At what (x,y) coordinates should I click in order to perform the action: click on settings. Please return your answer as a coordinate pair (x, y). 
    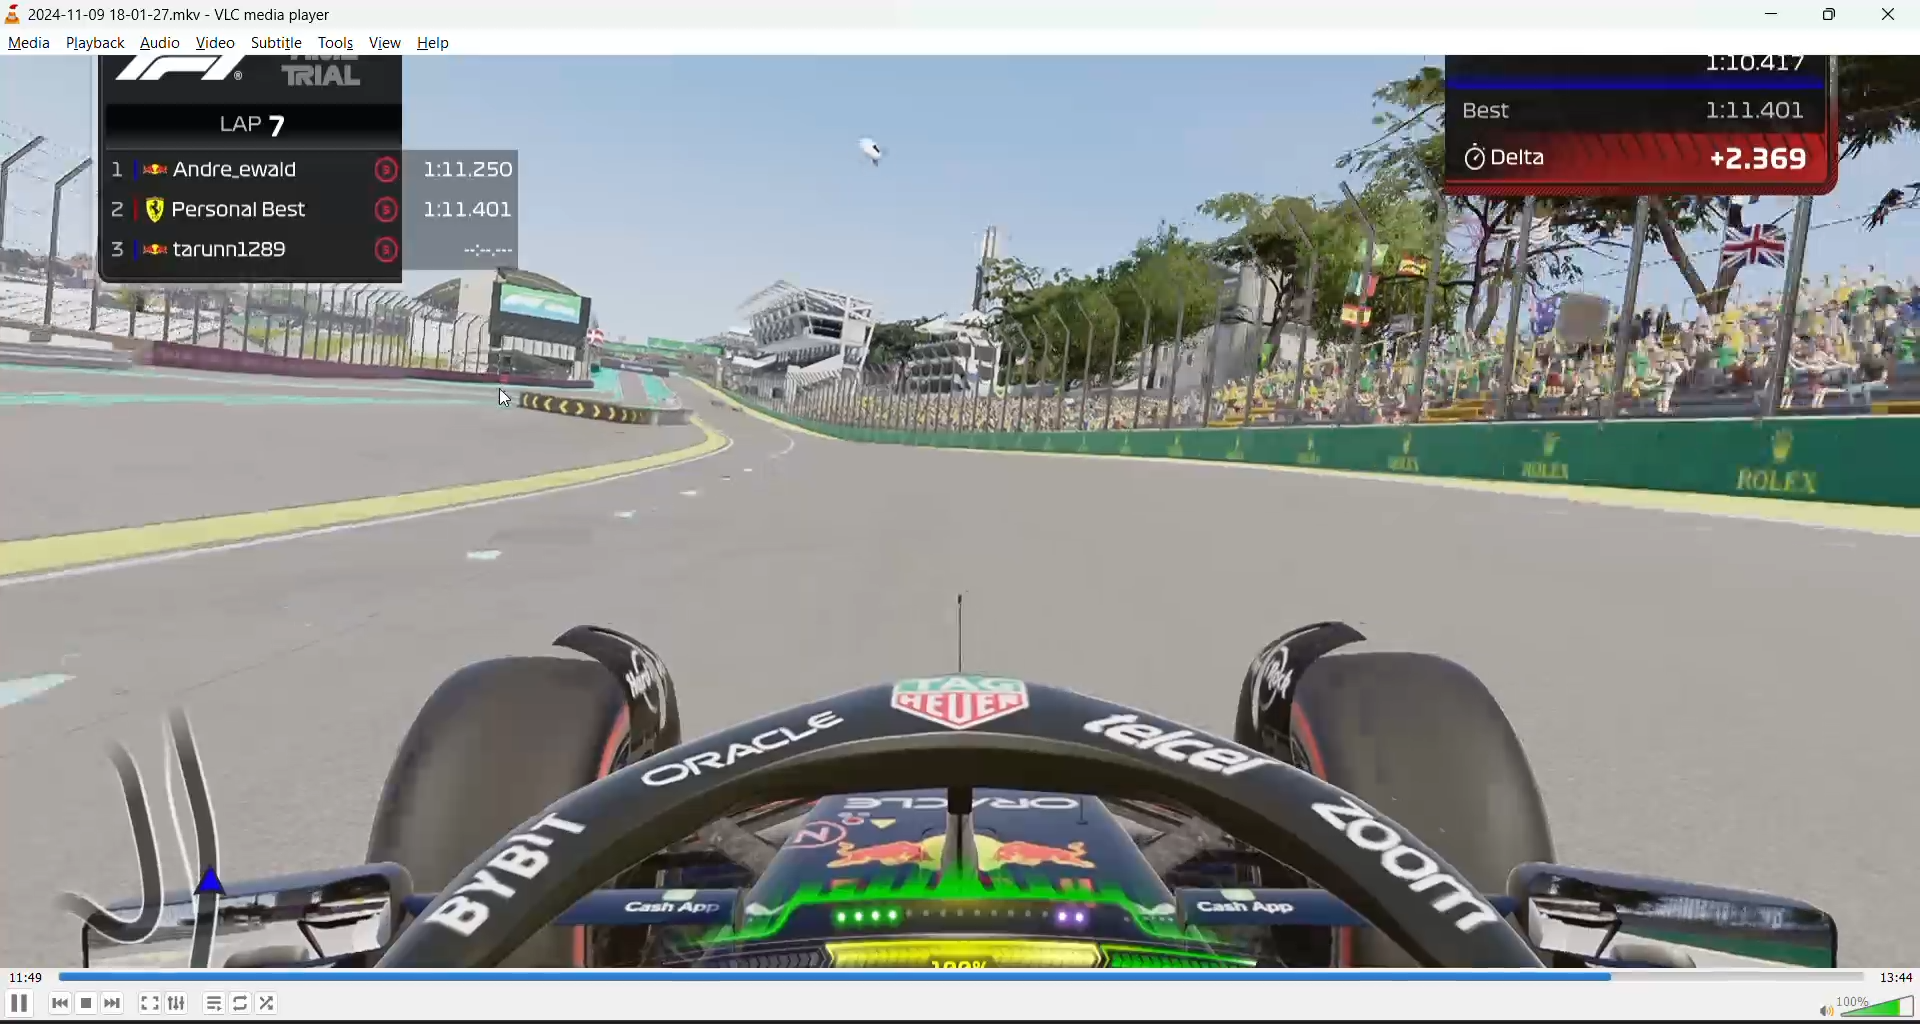
    Looking at the image, I should click on (179, 1004).